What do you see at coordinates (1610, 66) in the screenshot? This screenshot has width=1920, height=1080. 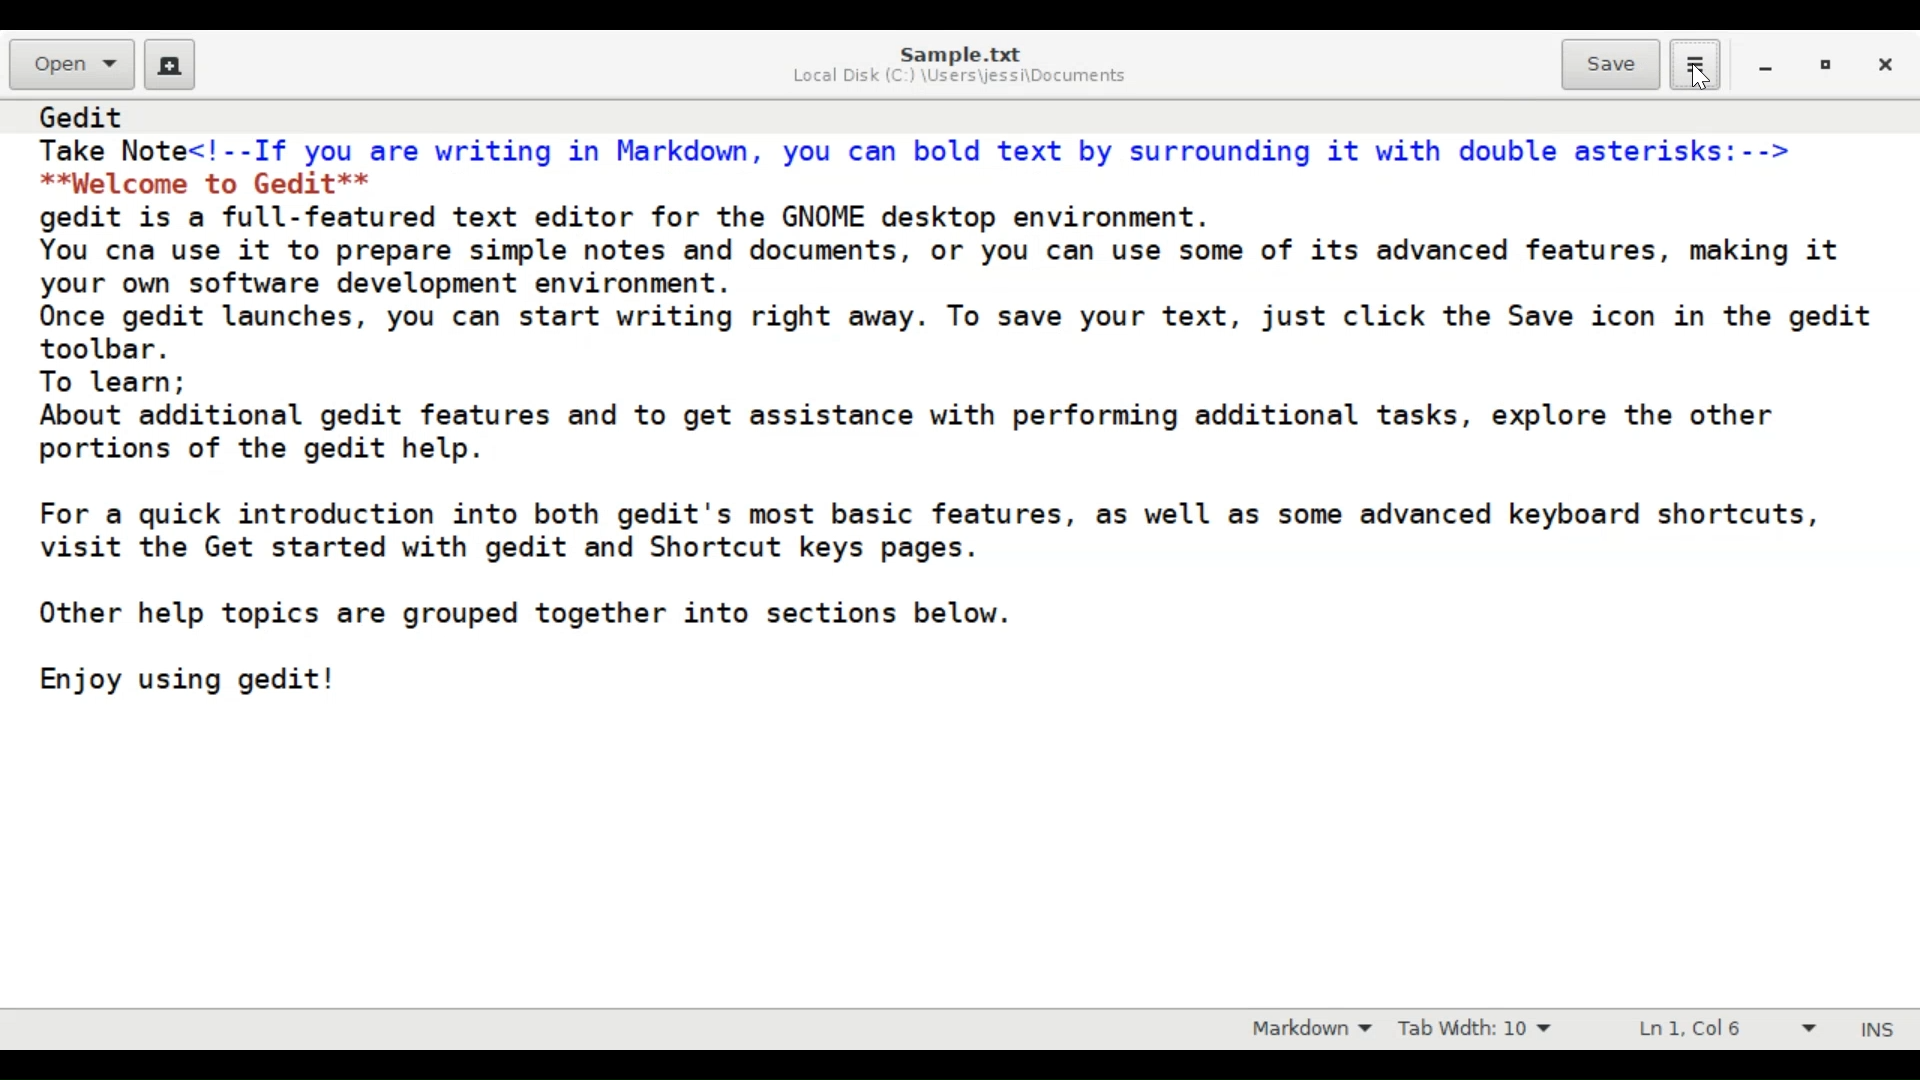 I see `Save` at bounding box center [1610, 66].